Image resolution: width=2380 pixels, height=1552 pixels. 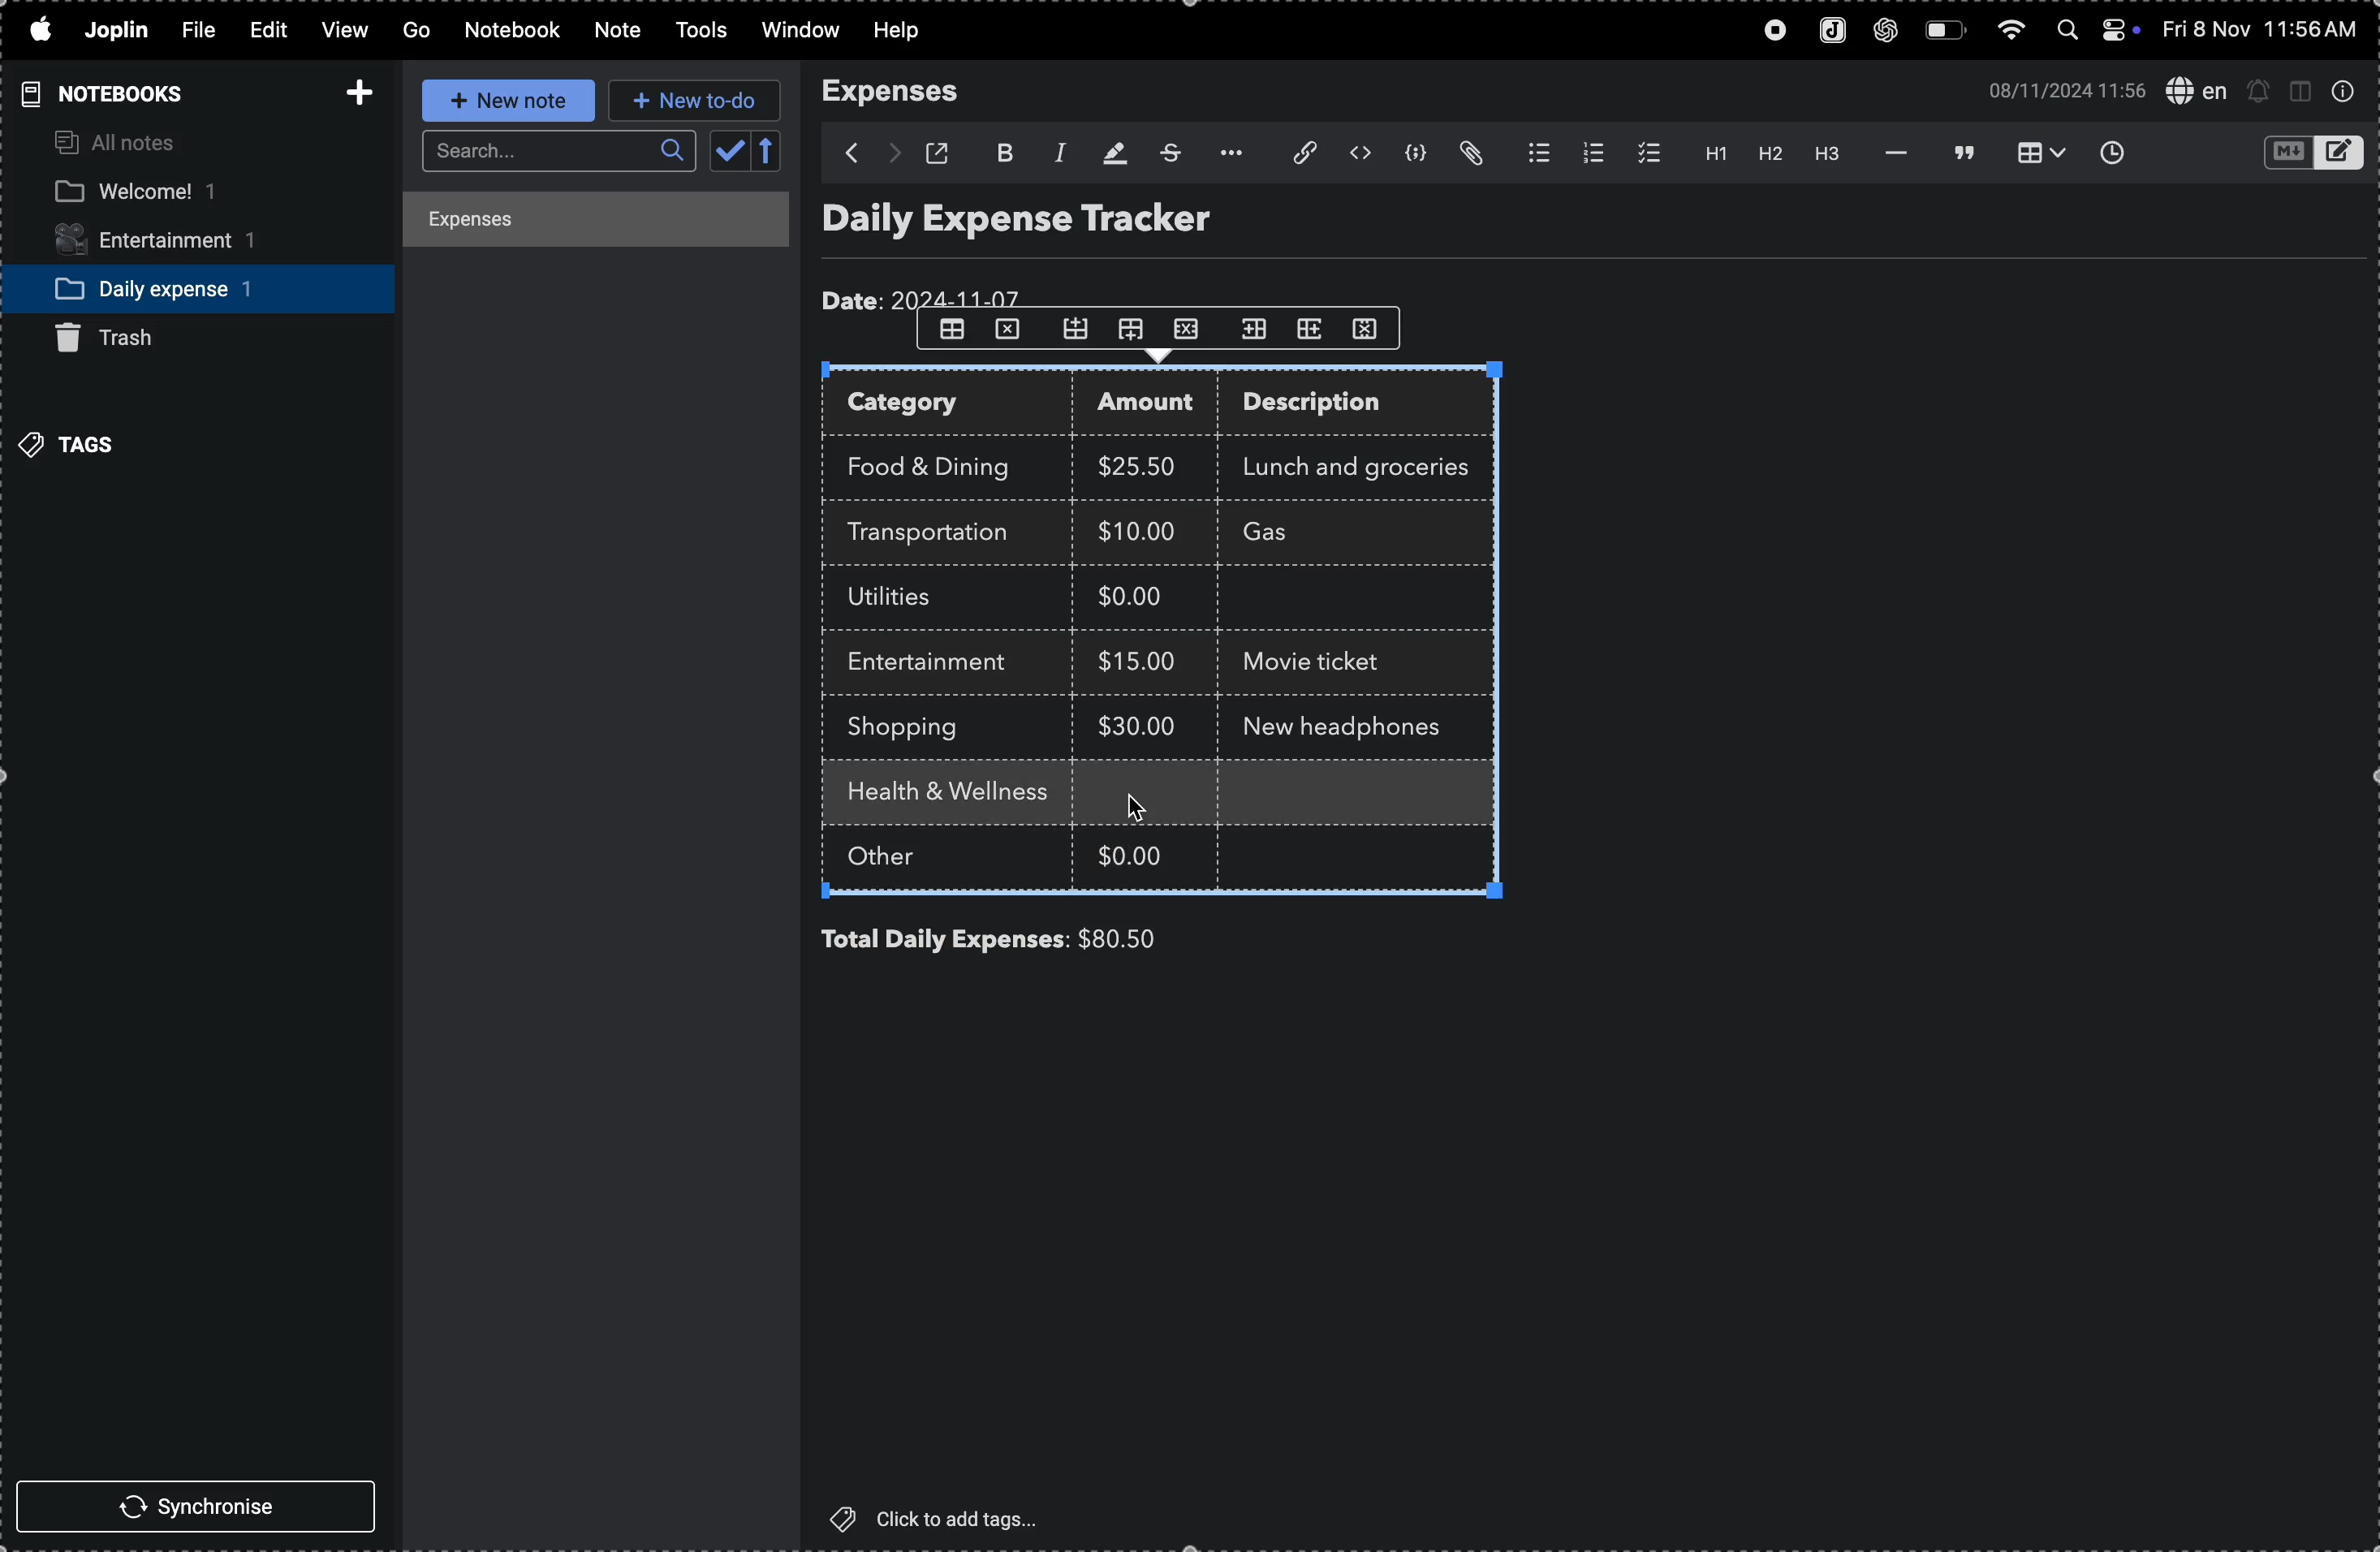 I want to click on spell check, so click(x=2195, y=89).